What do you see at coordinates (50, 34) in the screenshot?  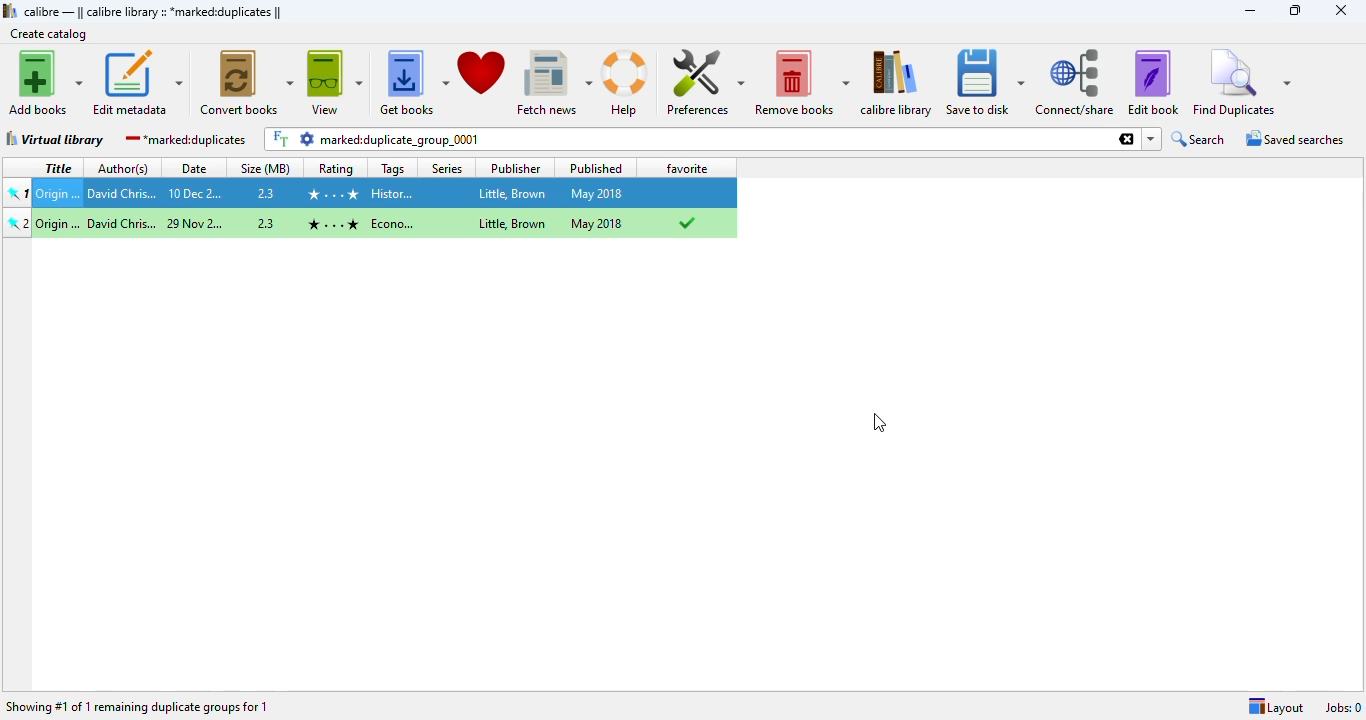 I see `create catalog` at bounding box center [50, 34].